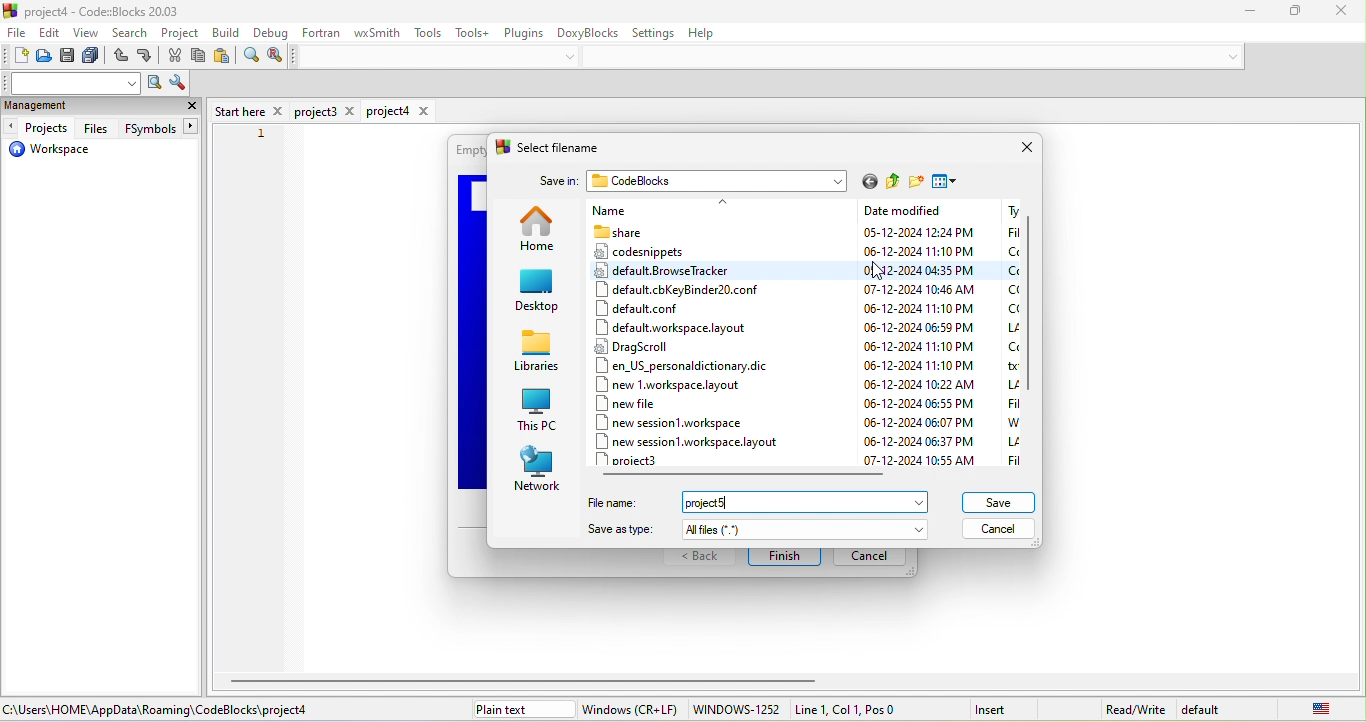 The image size is (1366, 722). What do you see at coordinates (682, 366) in the screenshot?
I see `en us personal dictionary` at bounding box center [682, 366].